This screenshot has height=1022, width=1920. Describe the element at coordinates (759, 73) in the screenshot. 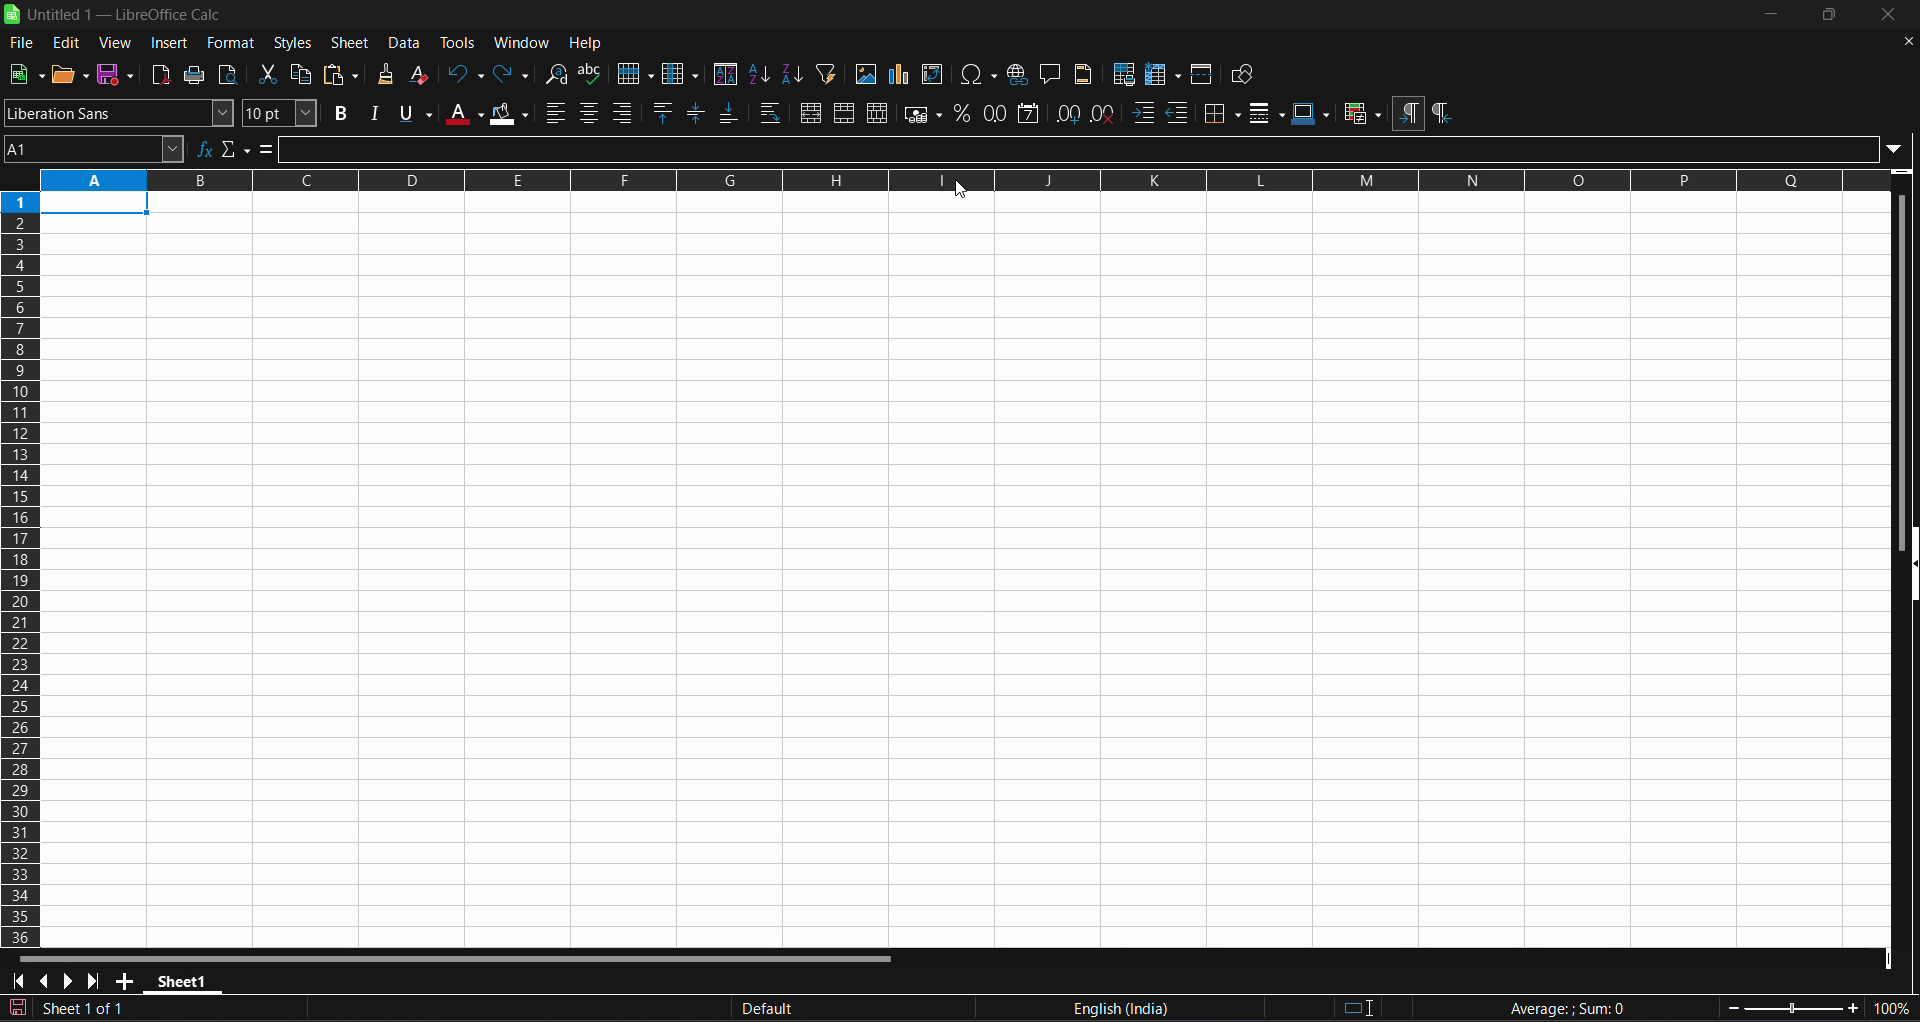

I see `sort ascending` at that location.